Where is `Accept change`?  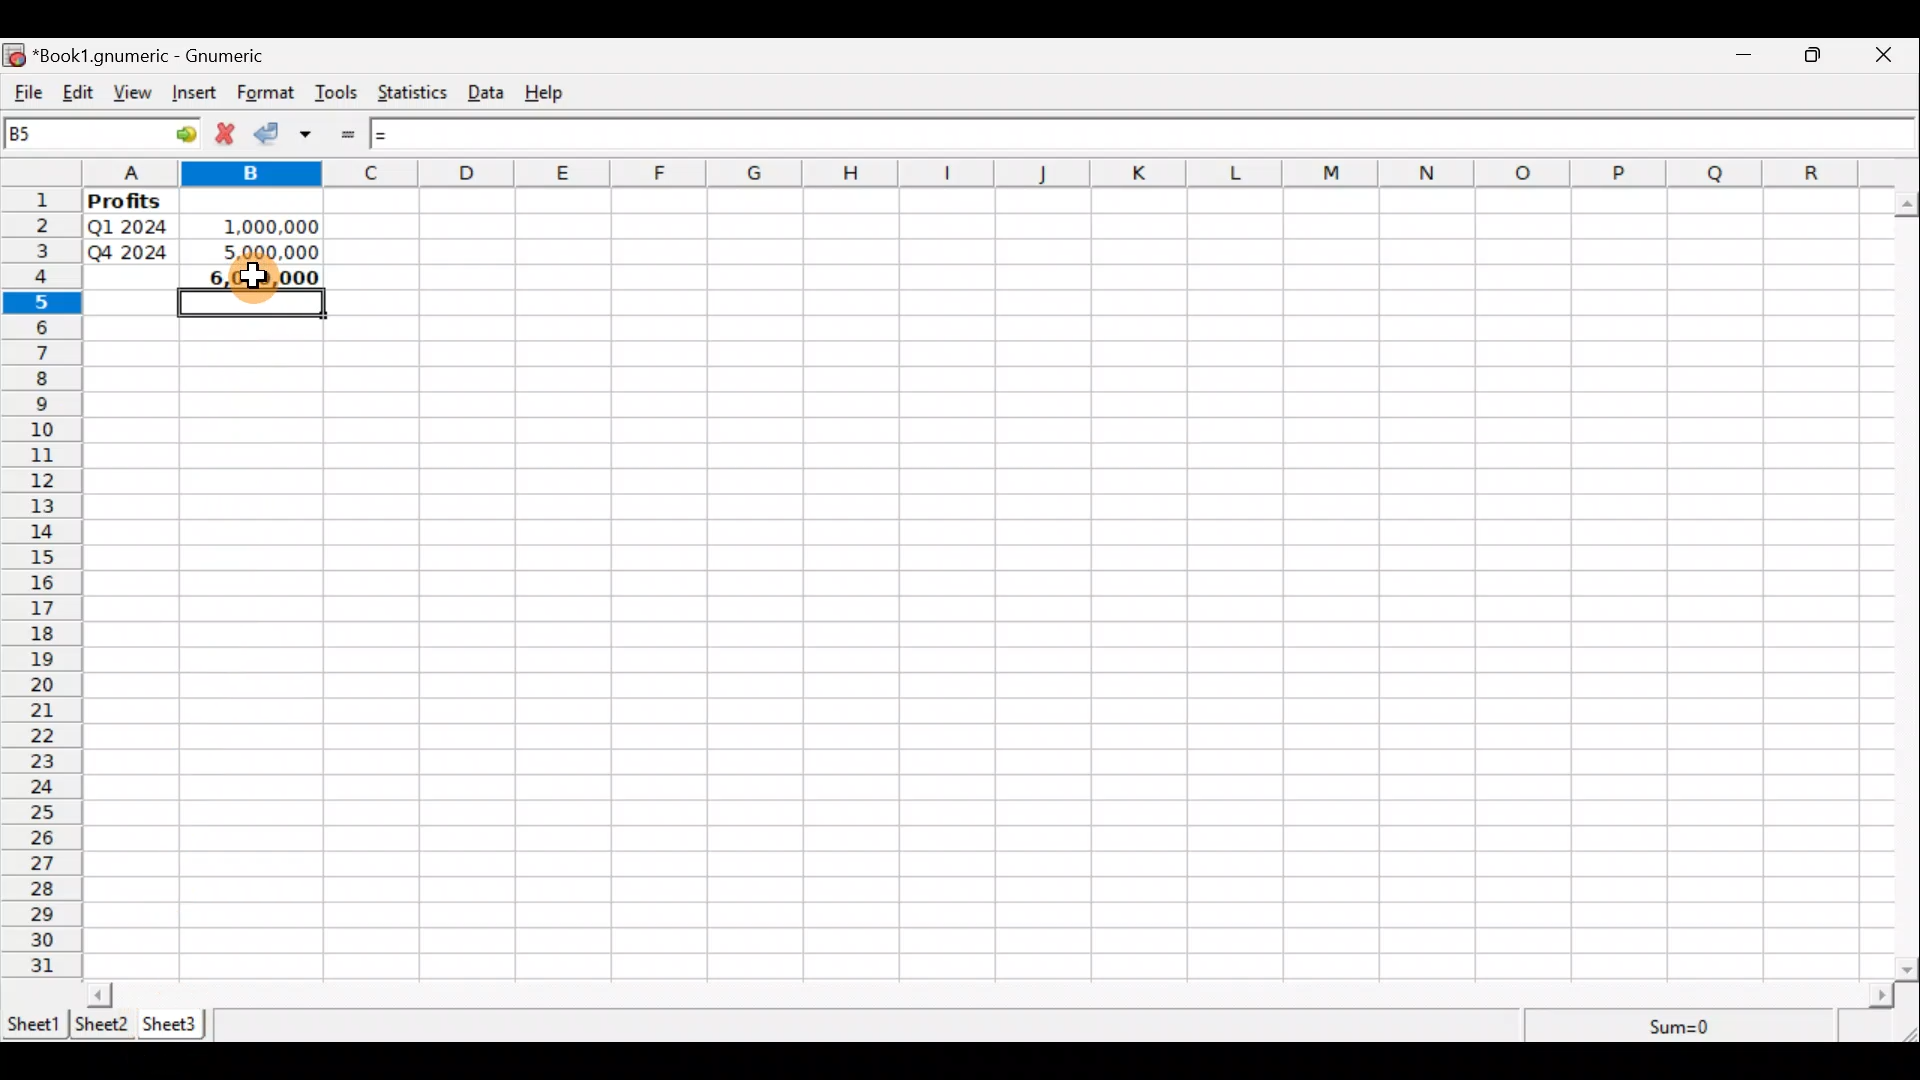
Accept change is located at coordinates (272, 135).